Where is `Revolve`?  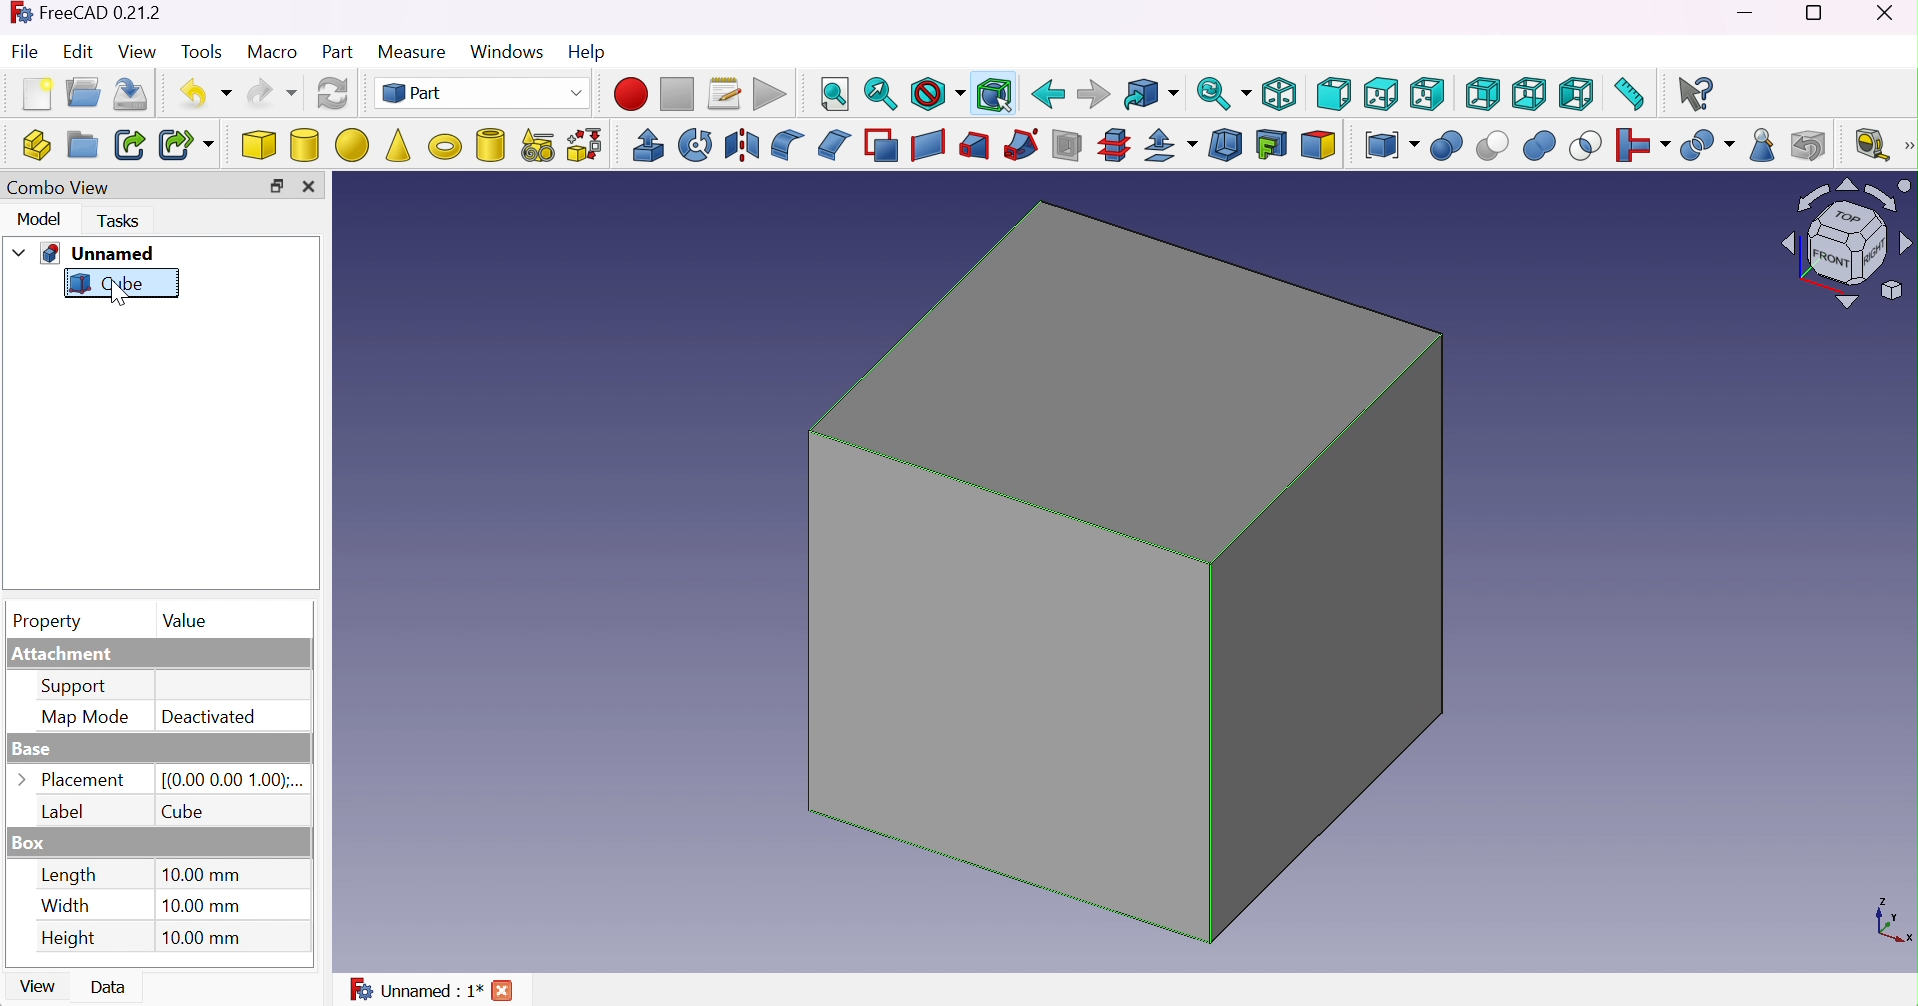
Revolve is located at coordinates (696, 145).